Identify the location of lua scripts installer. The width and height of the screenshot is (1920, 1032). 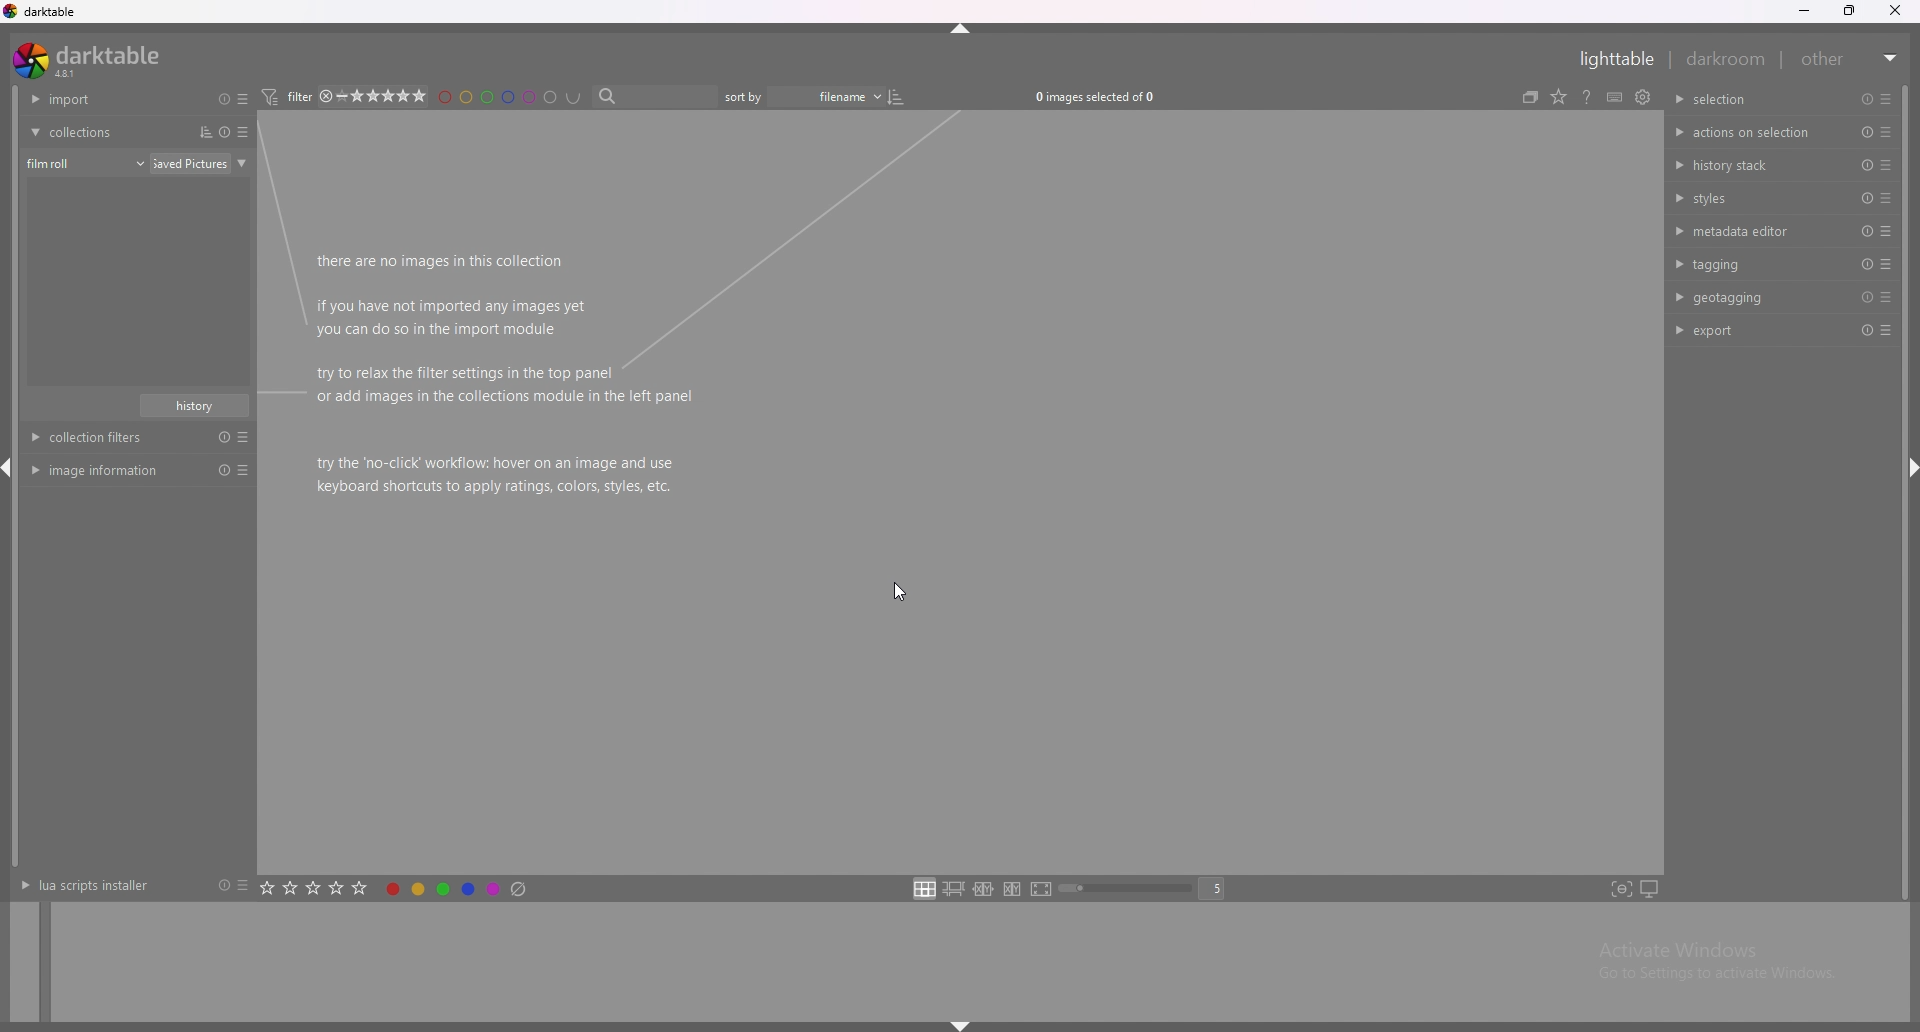
(83, 885).